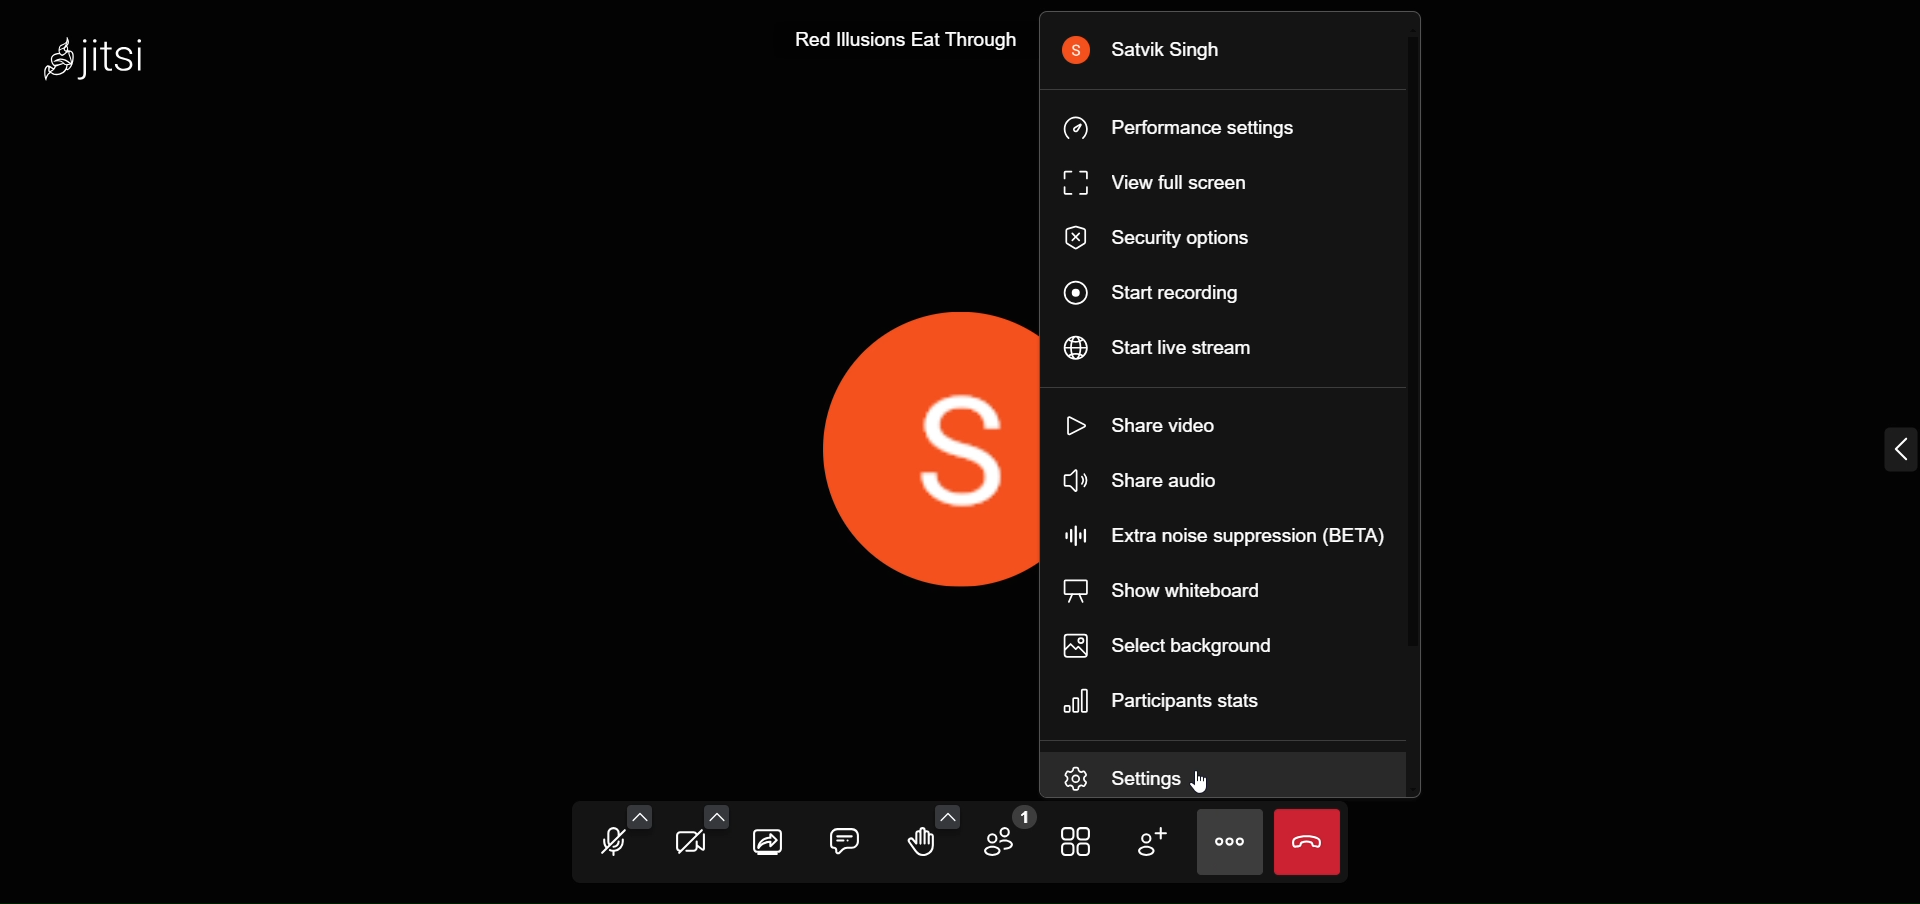  Describe the element at coordinates (1177, 647) in the screenshot. I see `select background` at that location.